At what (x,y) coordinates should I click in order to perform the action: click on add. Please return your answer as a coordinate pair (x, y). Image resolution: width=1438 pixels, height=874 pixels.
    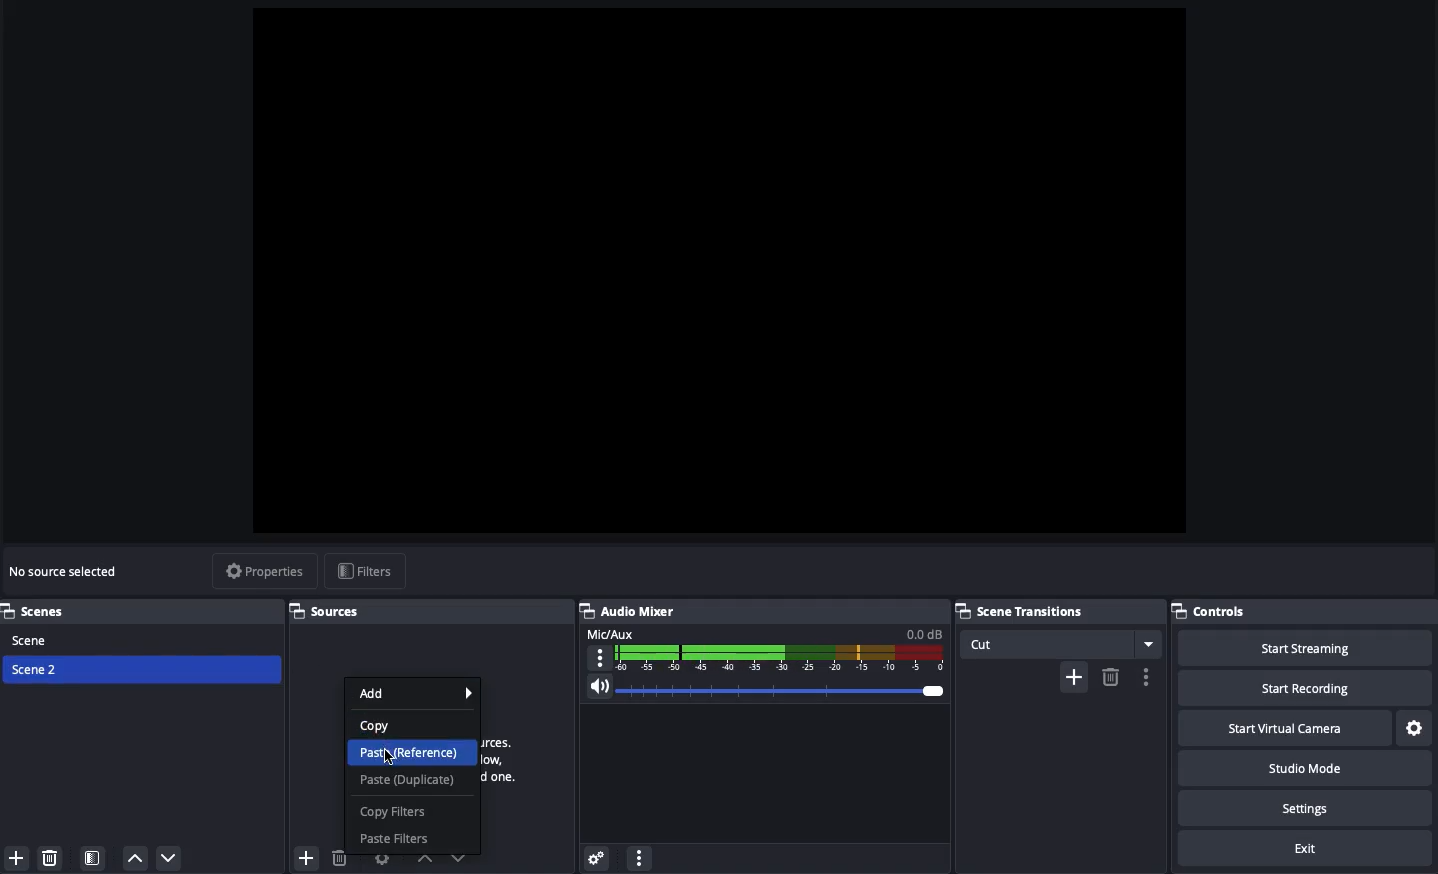
    Looking at the image, I should click on (1073, 677).